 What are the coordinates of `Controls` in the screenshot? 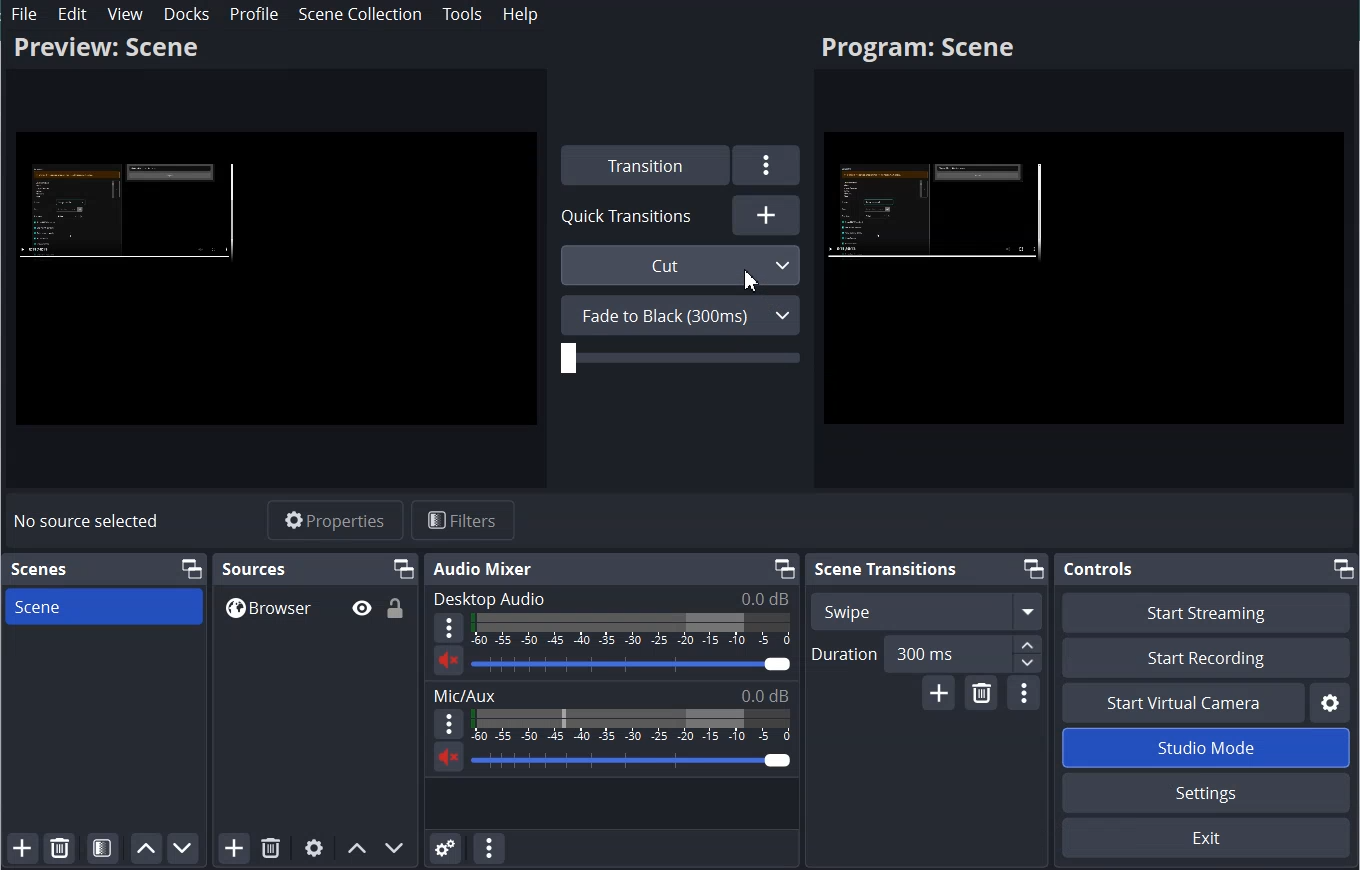 It's located at (1097, 569).